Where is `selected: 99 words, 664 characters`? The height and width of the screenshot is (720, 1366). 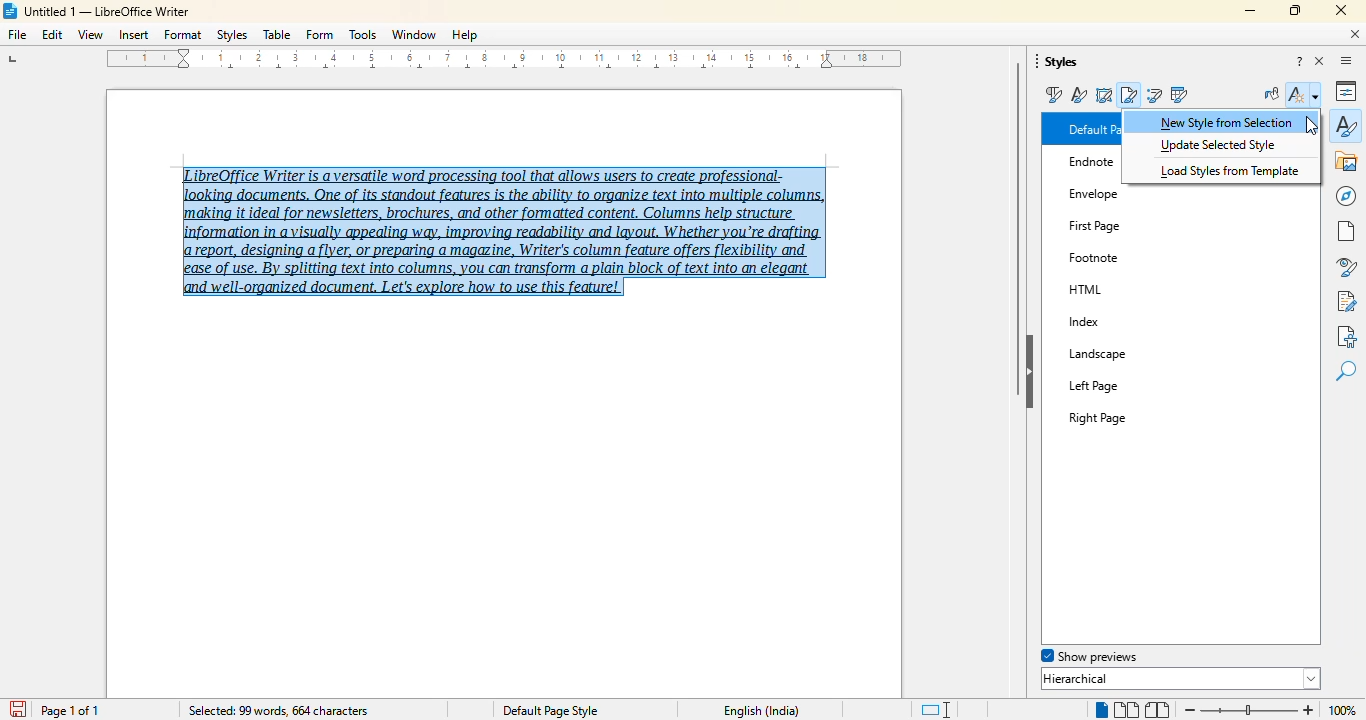 selected: 99 words, 664 characters is located at coordinates (277, 711).